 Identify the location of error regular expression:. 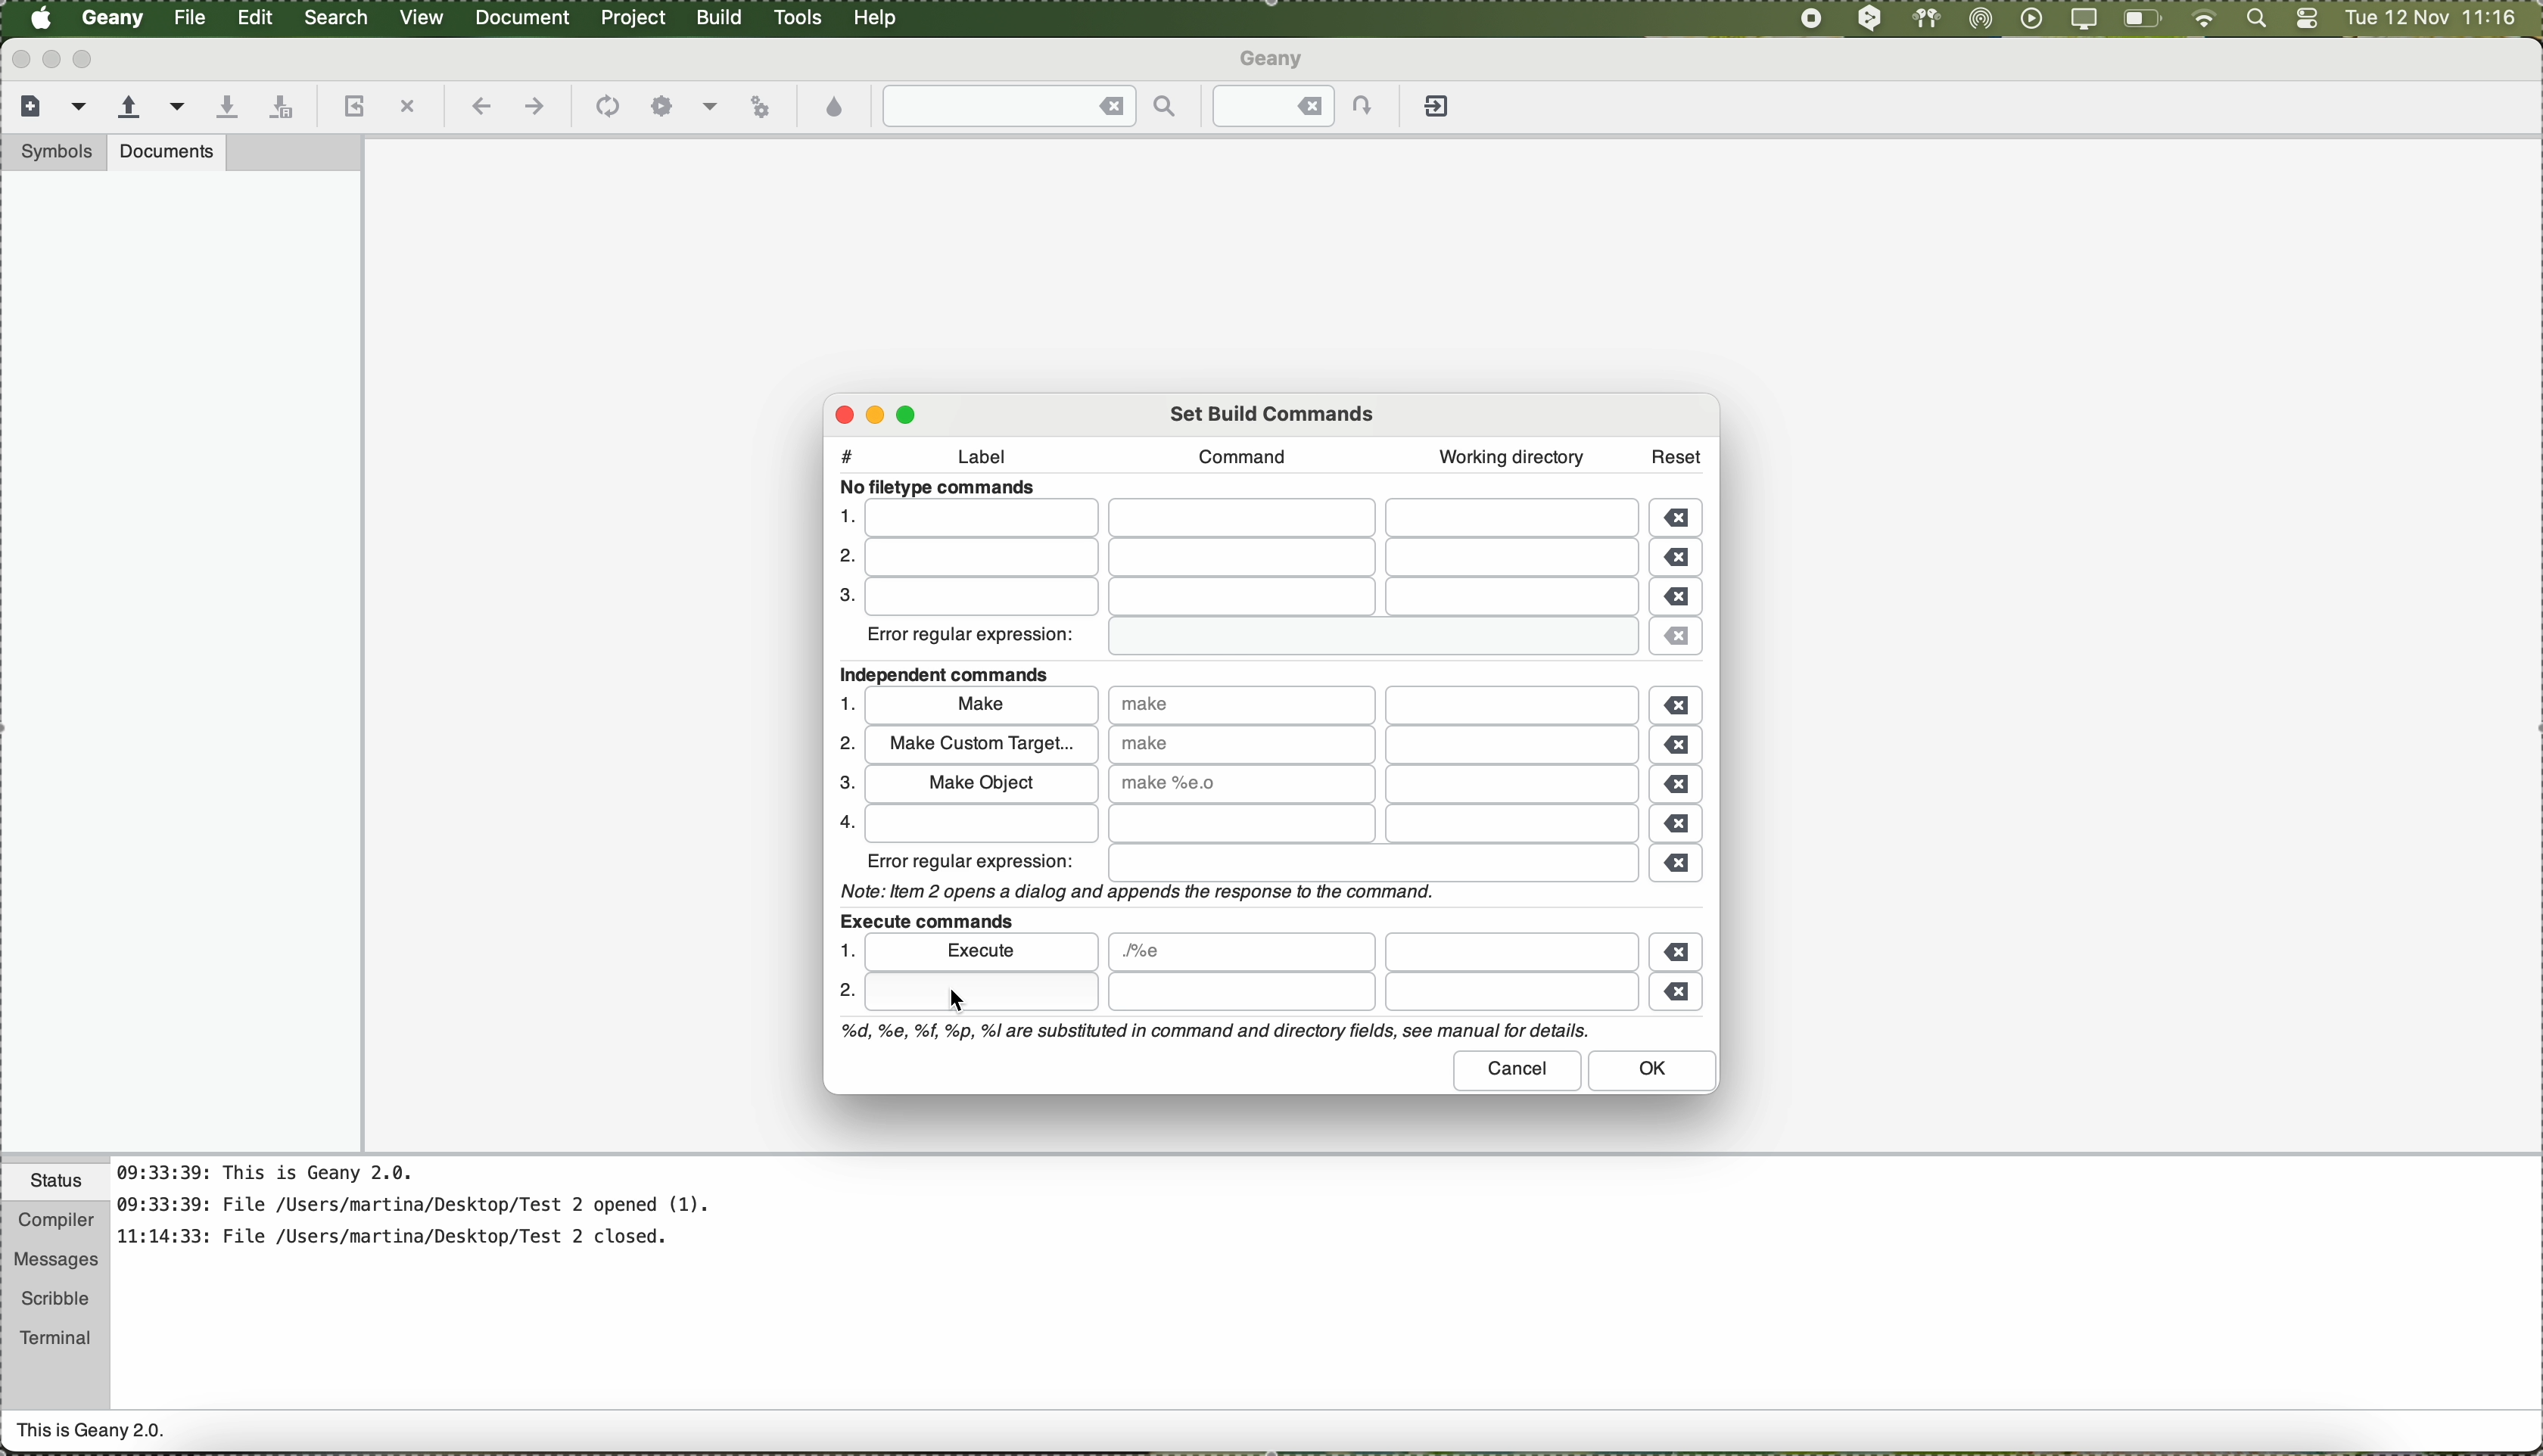
(973, 861).